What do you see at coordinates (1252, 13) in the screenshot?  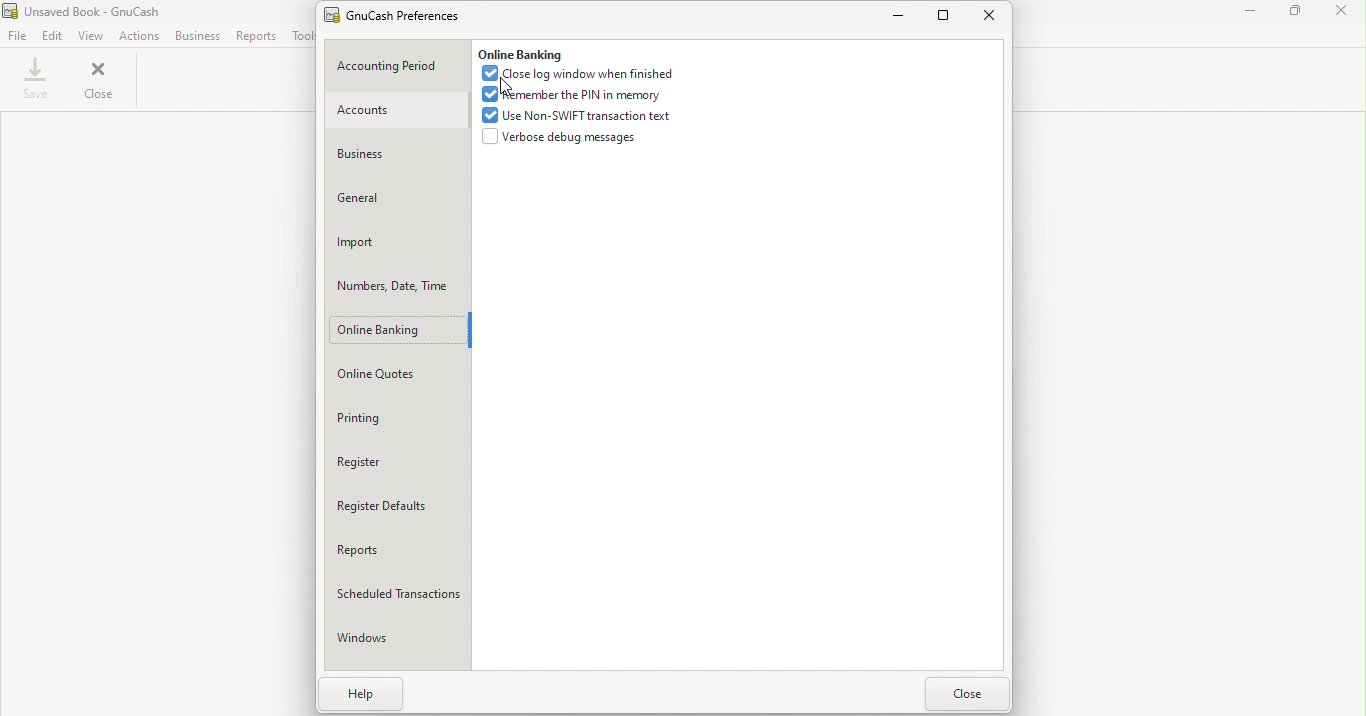 I see `Minimize` at bounding box center [1252, 13].